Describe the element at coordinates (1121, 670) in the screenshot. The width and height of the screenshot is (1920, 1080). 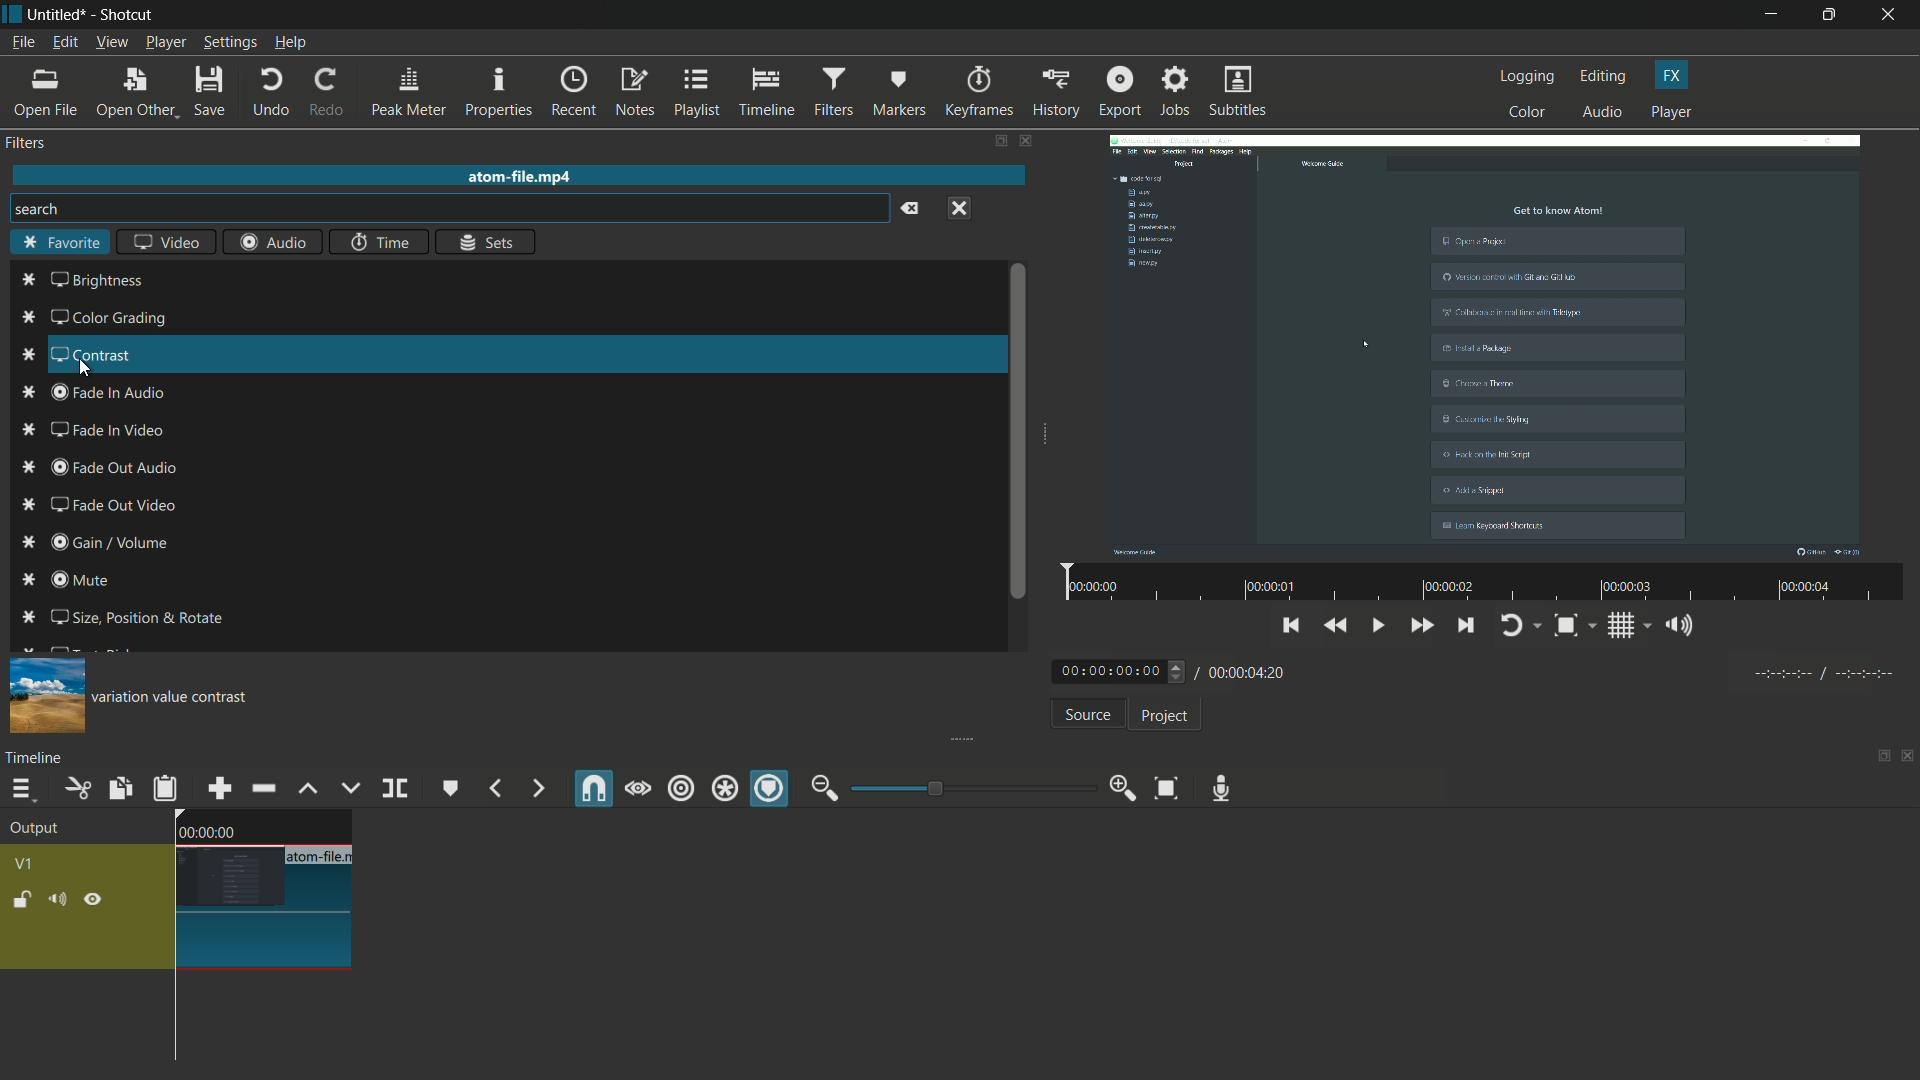
I see `00:00:00:00 (current time)` at that location.